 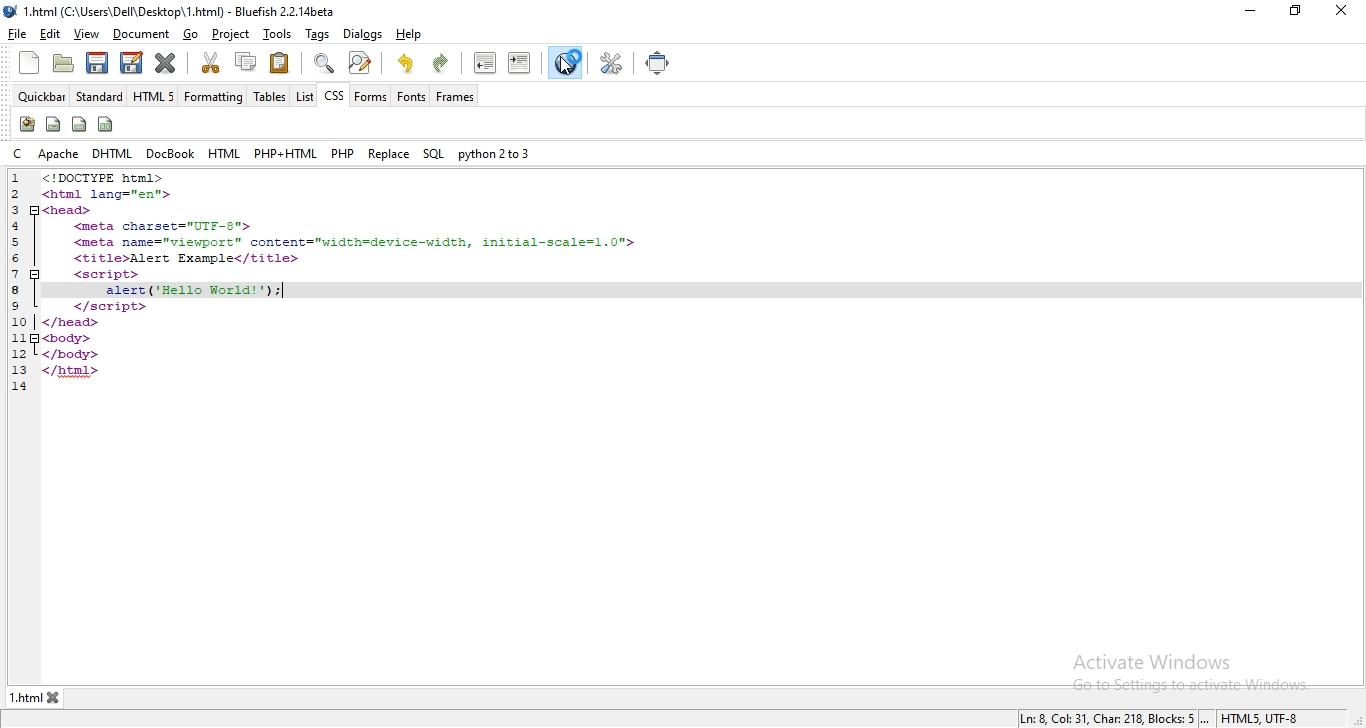 What do you see at coordinates (18, 338) in the screenshot?
I see `11` at bounding box center [18, 338].